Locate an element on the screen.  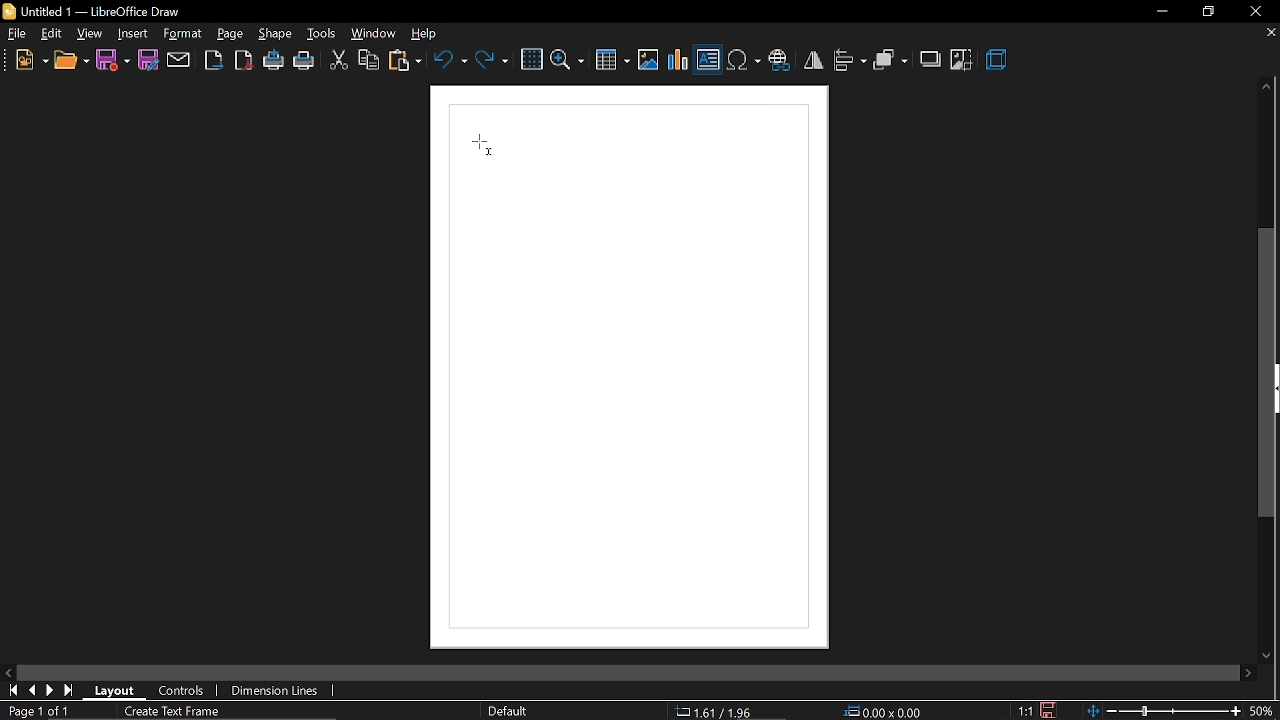
tools is located at coordinates (322, 35).